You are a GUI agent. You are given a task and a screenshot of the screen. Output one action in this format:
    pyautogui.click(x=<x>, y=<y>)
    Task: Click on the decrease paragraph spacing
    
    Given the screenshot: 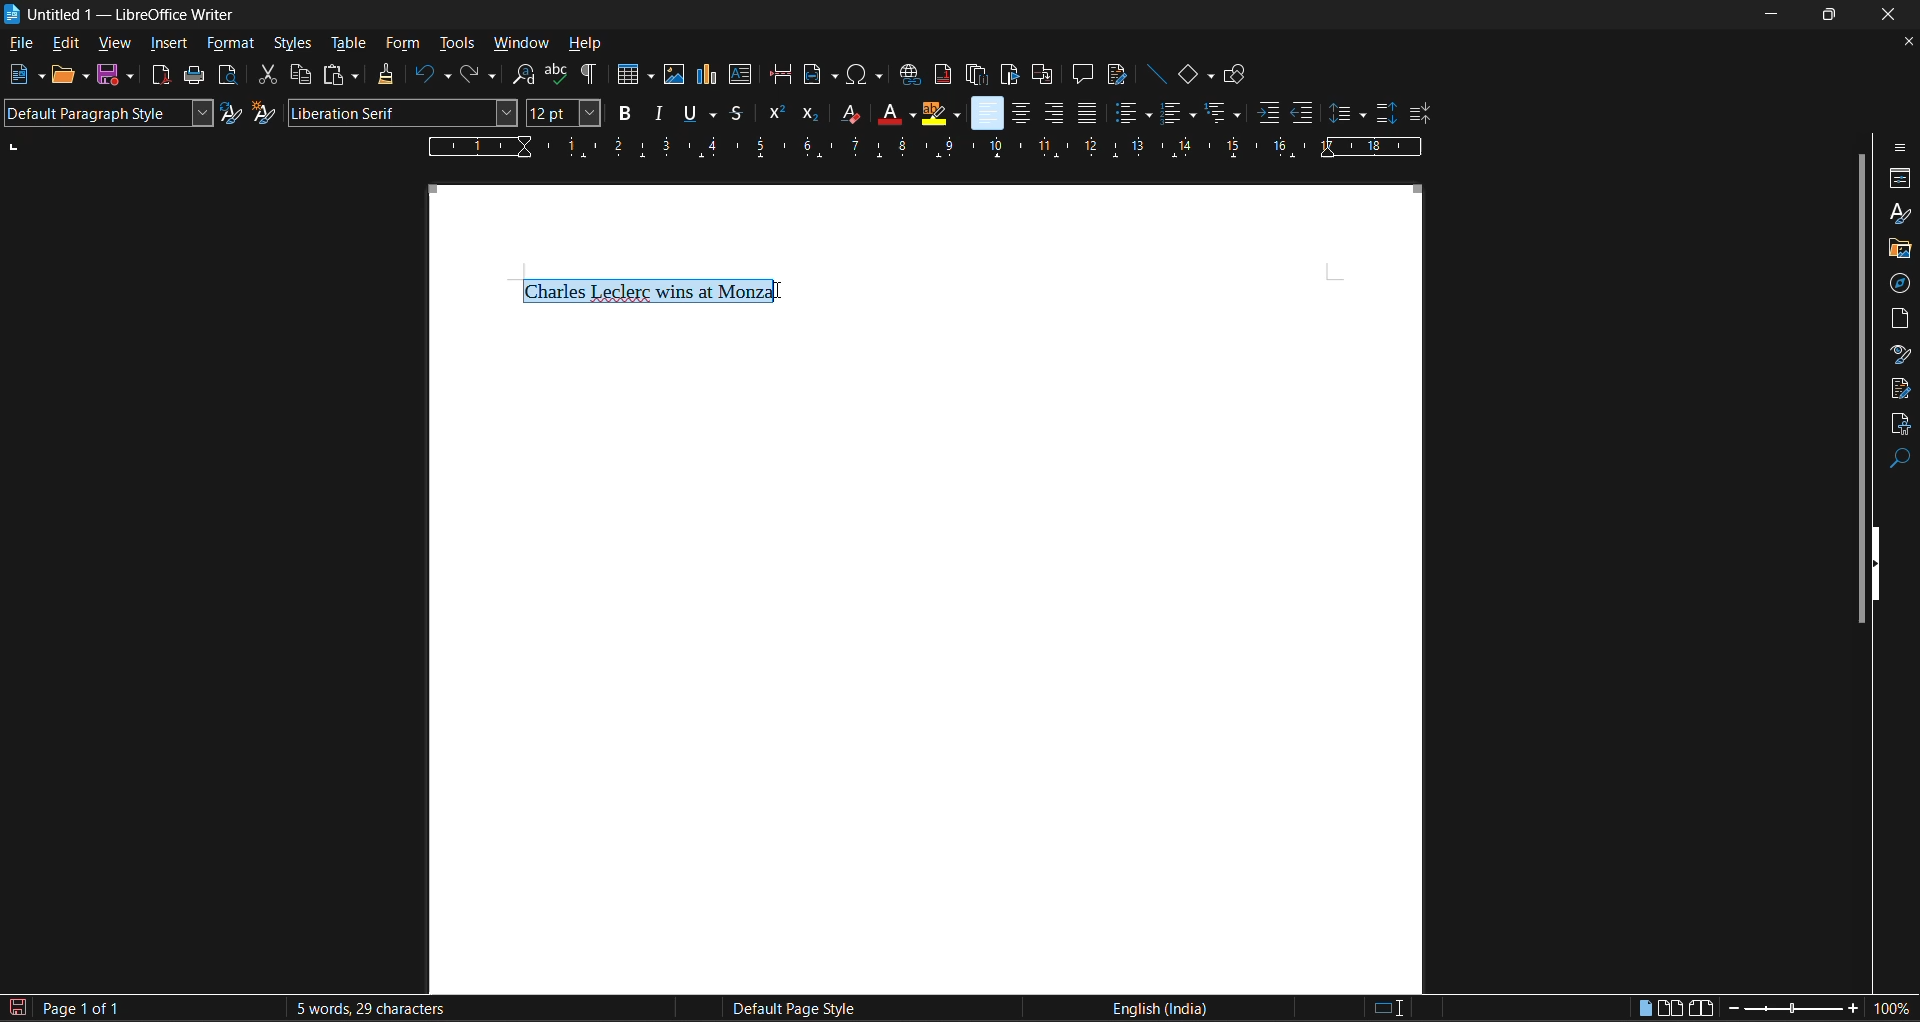 What is the action you would take?
    pyautogui.click(x=1420, y=115)
    